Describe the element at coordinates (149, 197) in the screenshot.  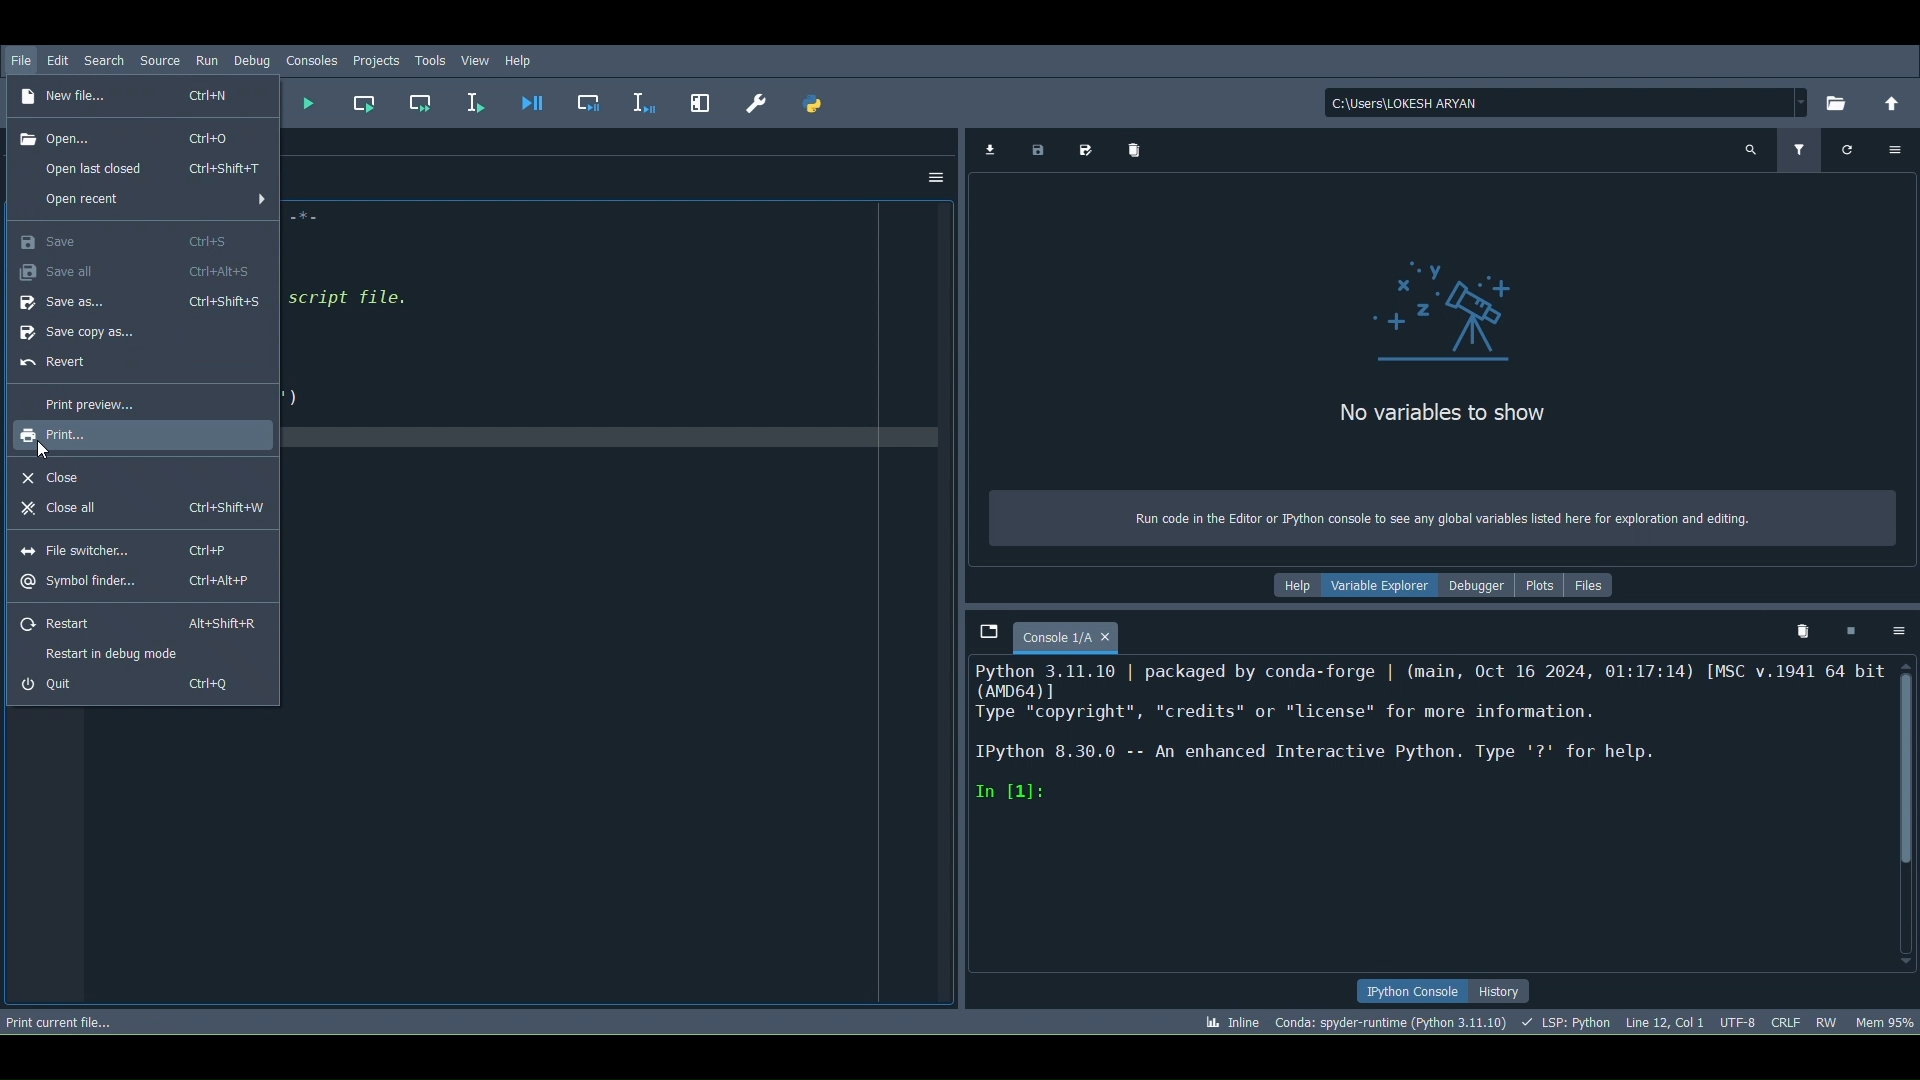
I see `Open recent` at that location.